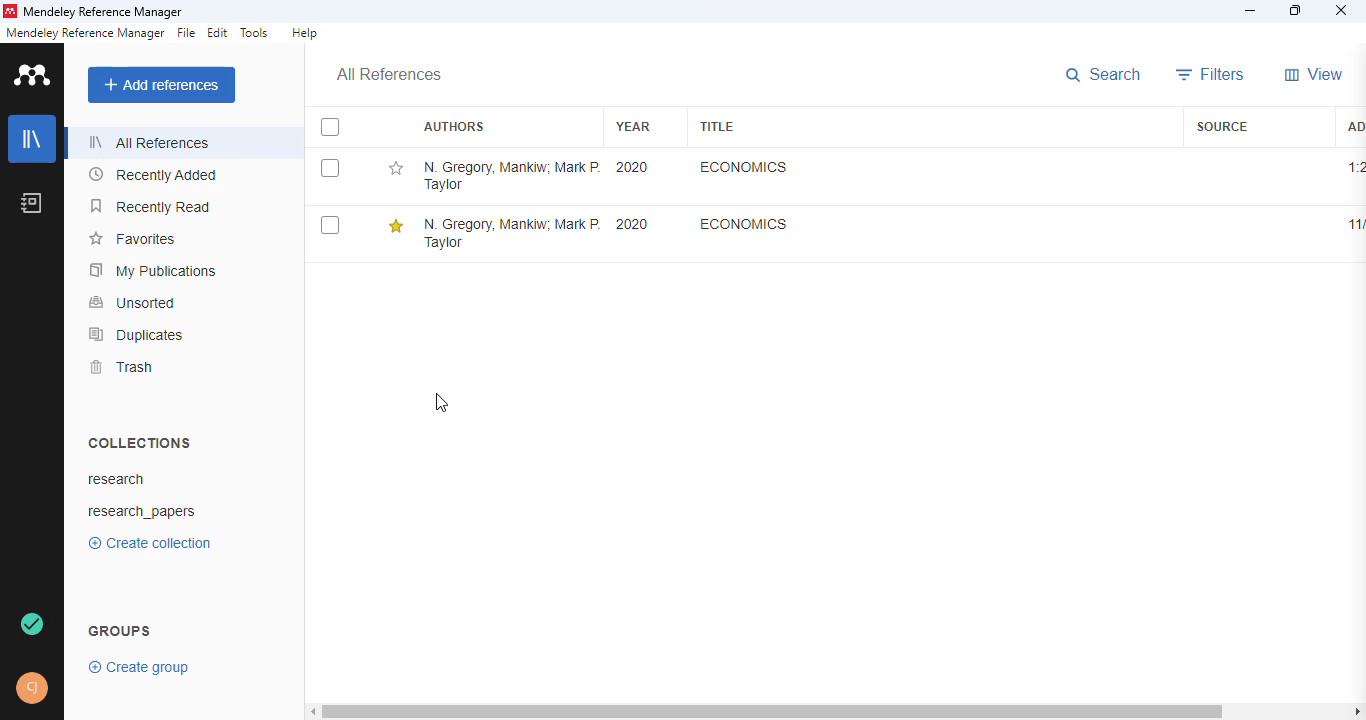 The height and width of the screenshot is (720, 1366). Describe the element at coordinates (254, 33) in the screenshot. I see `tools` at that location.